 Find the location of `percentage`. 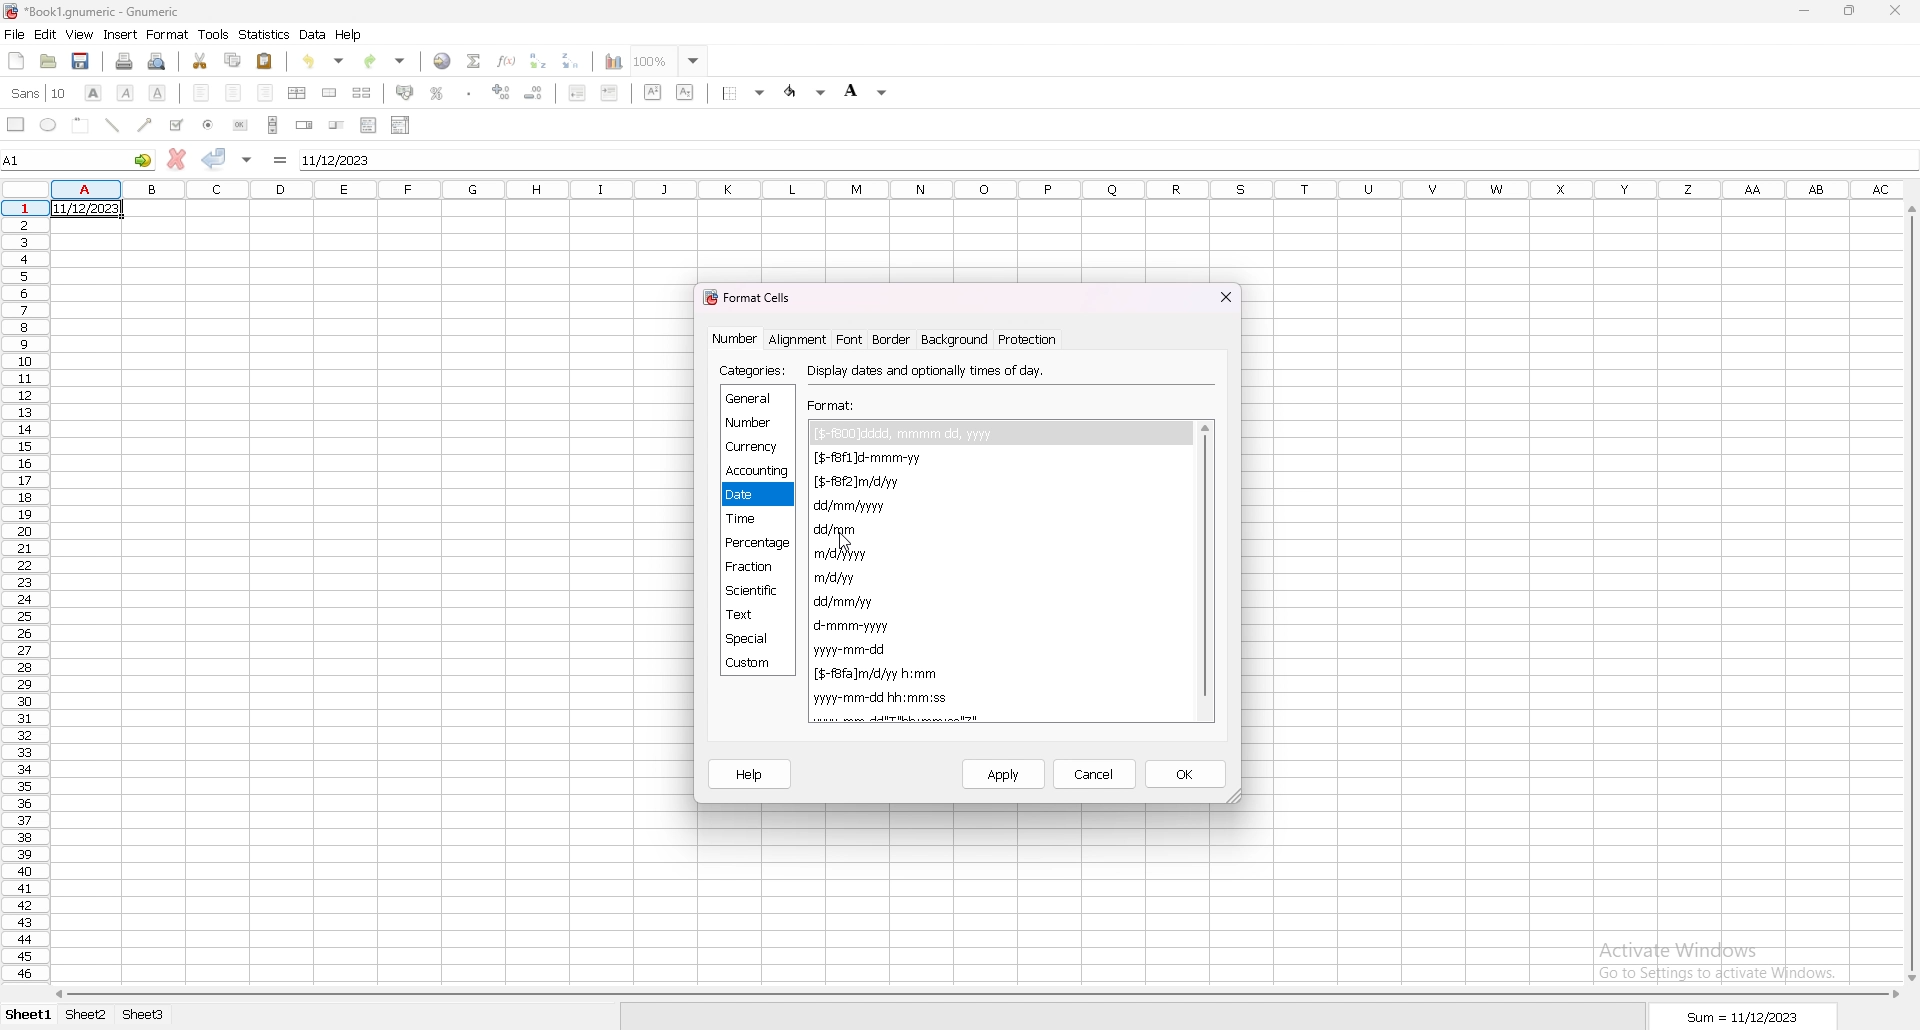

percentage is located at coordinates (758, 543).